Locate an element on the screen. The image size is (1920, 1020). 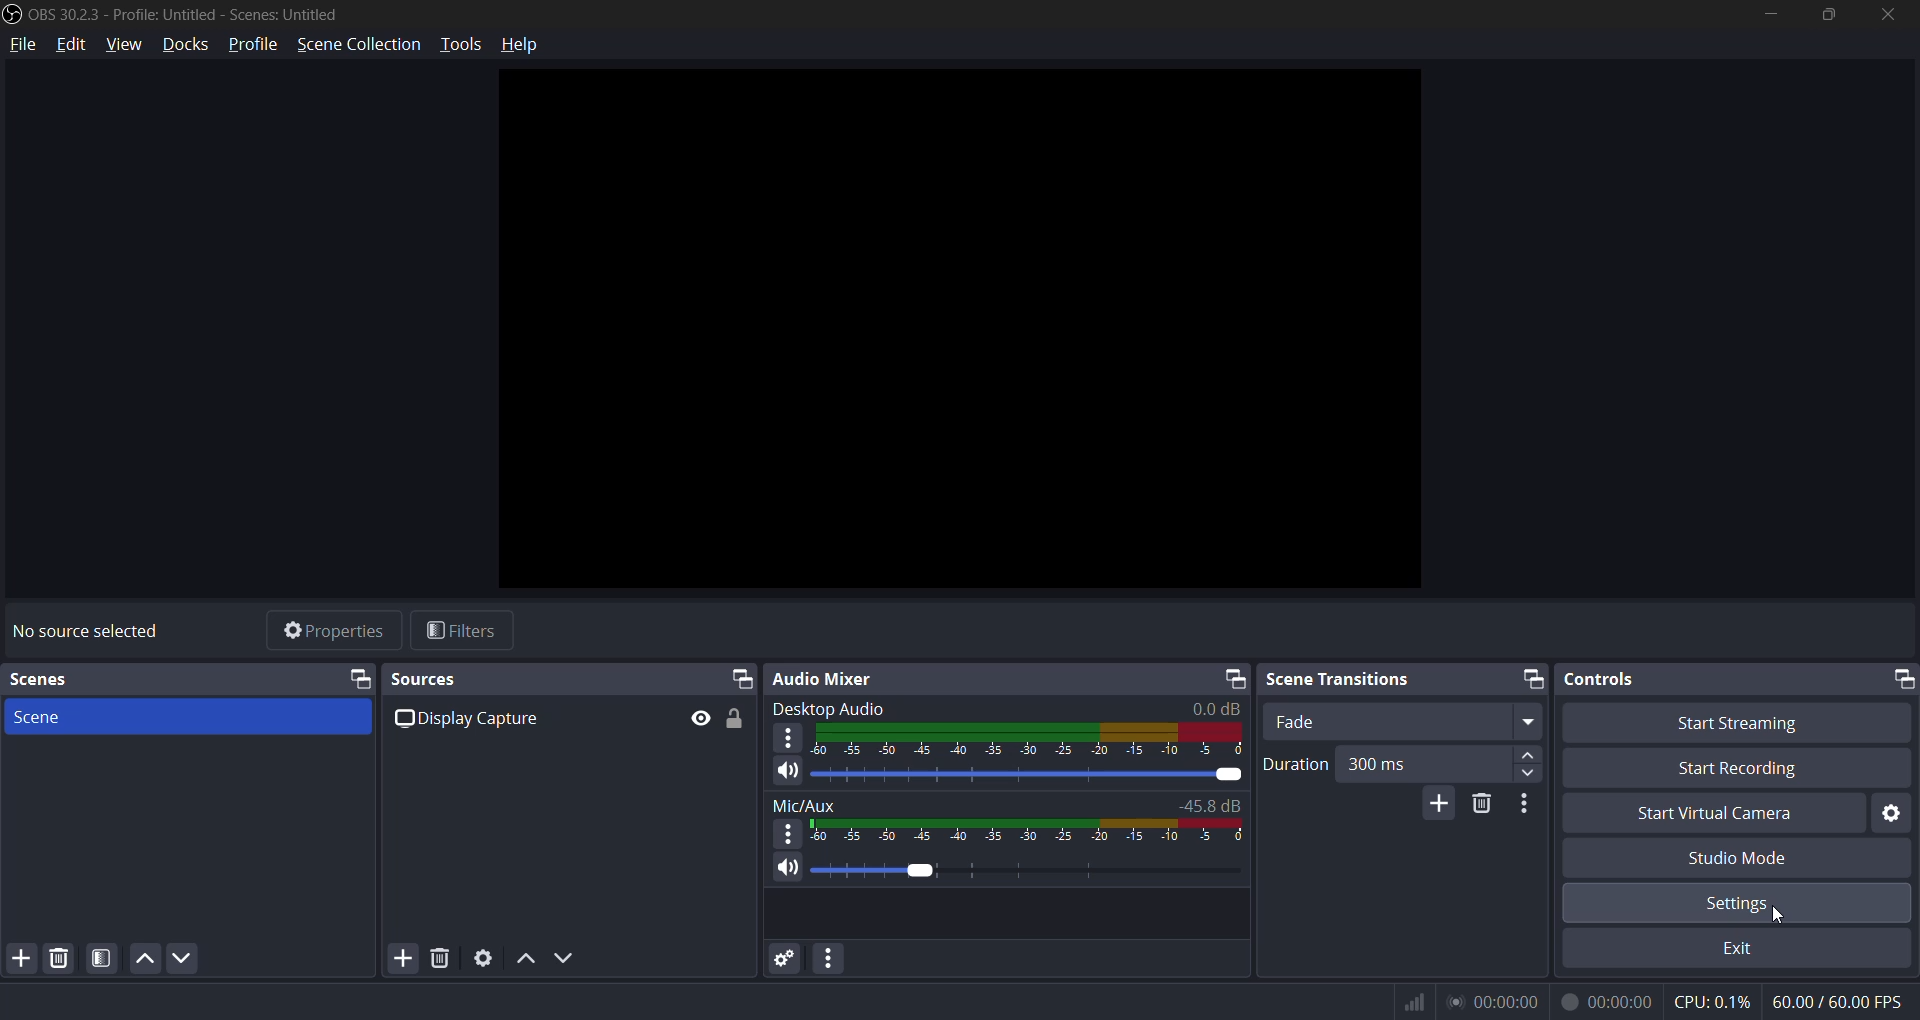
float window is located at coordinates (740, 678).